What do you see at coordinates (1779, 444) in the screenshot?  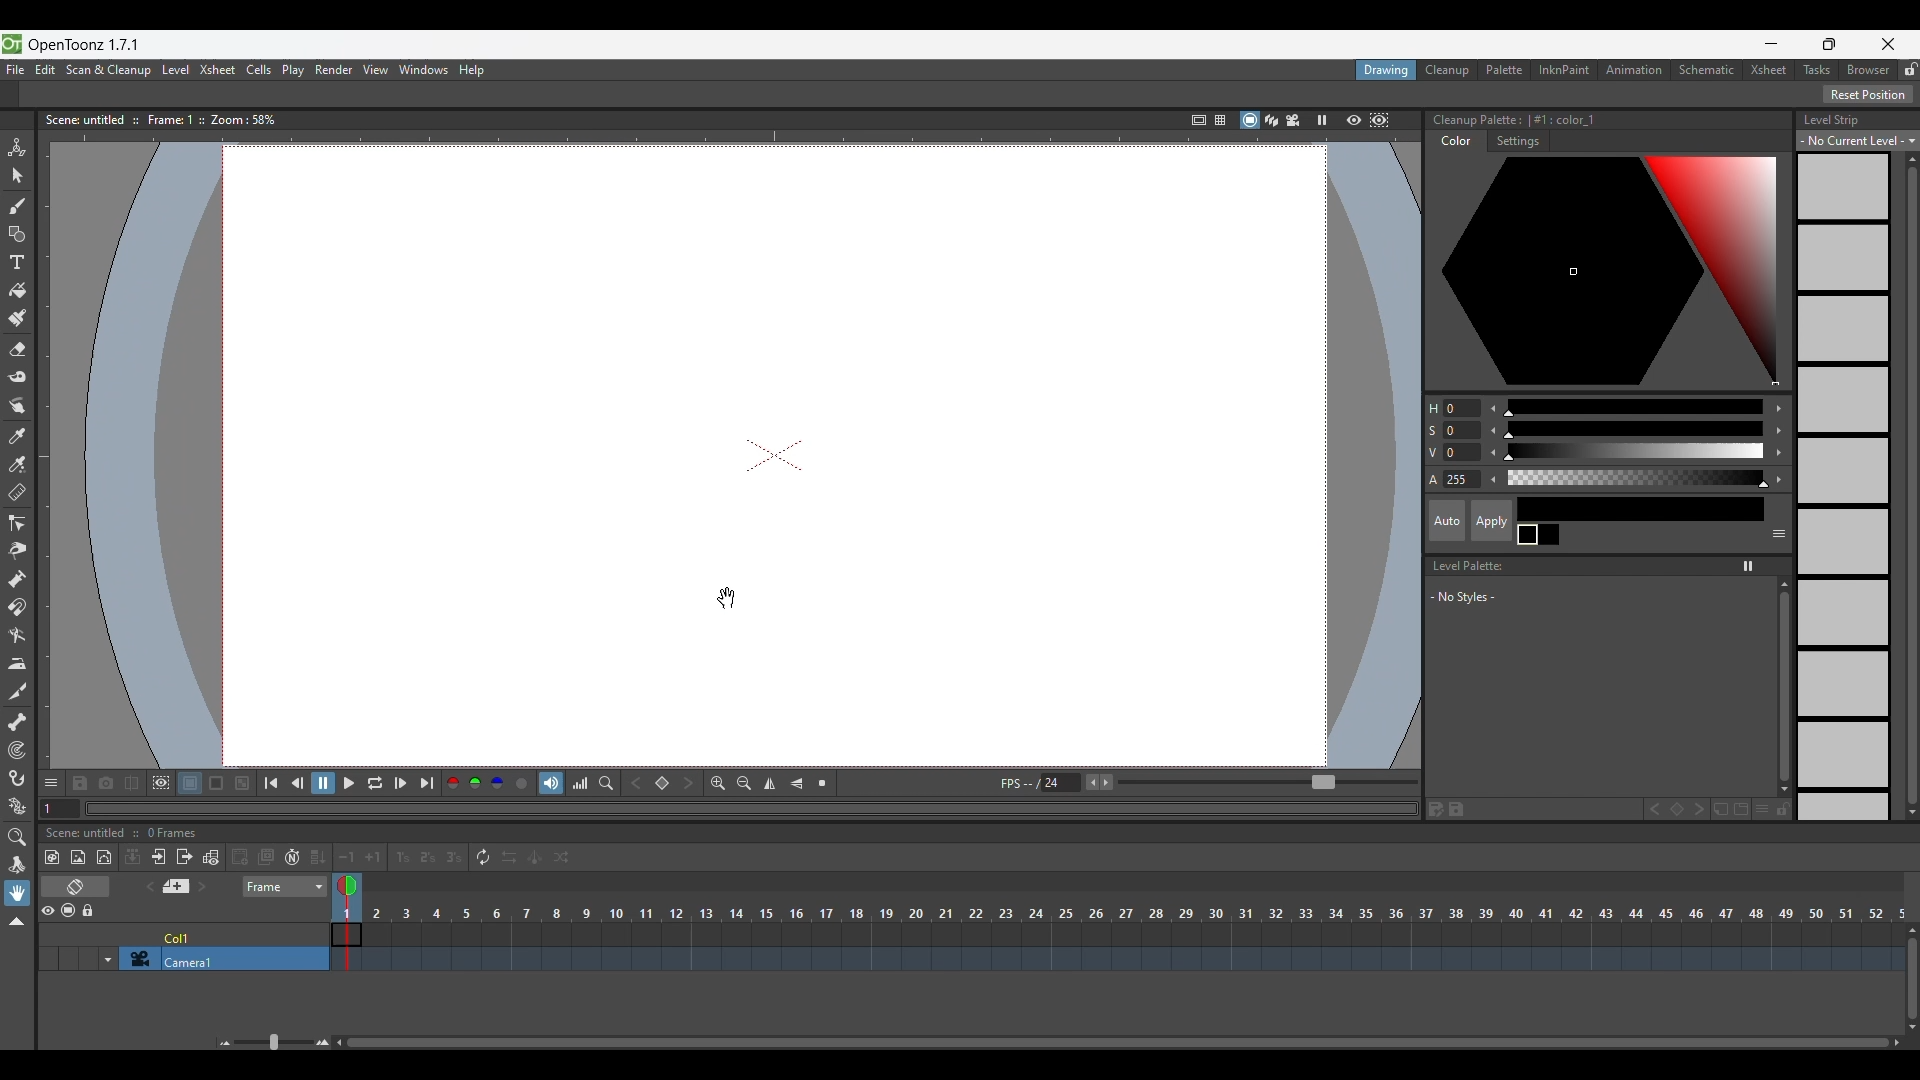 I see `Increase color modification` at bounding box center [1779, 444].